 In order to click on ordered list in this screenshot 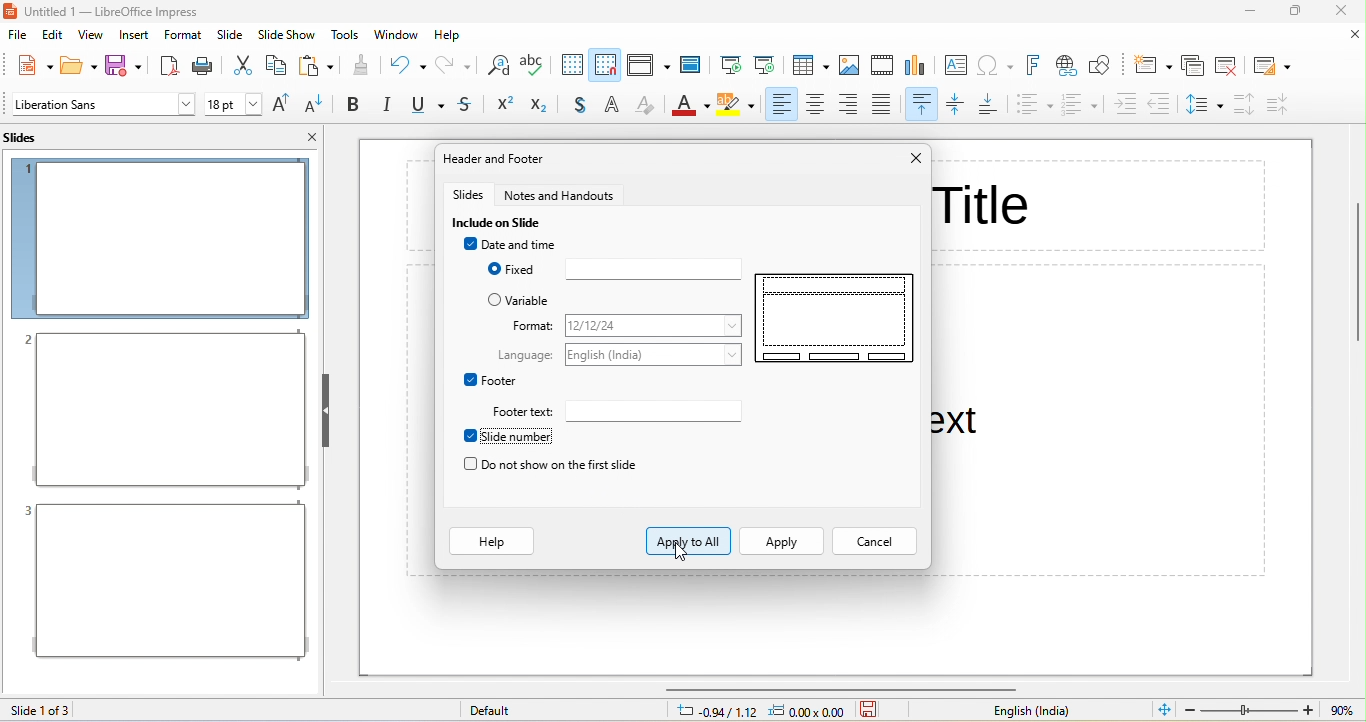, I will do `click(1080, 106)`.